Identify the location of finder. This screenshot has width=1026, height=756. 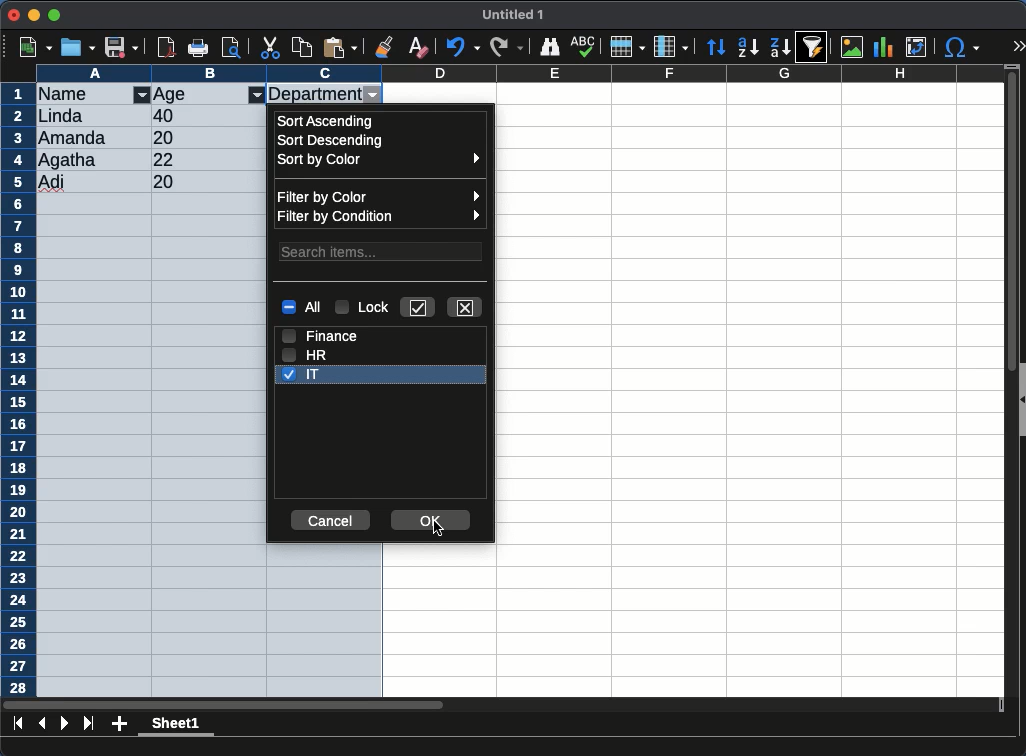
(552, 47).